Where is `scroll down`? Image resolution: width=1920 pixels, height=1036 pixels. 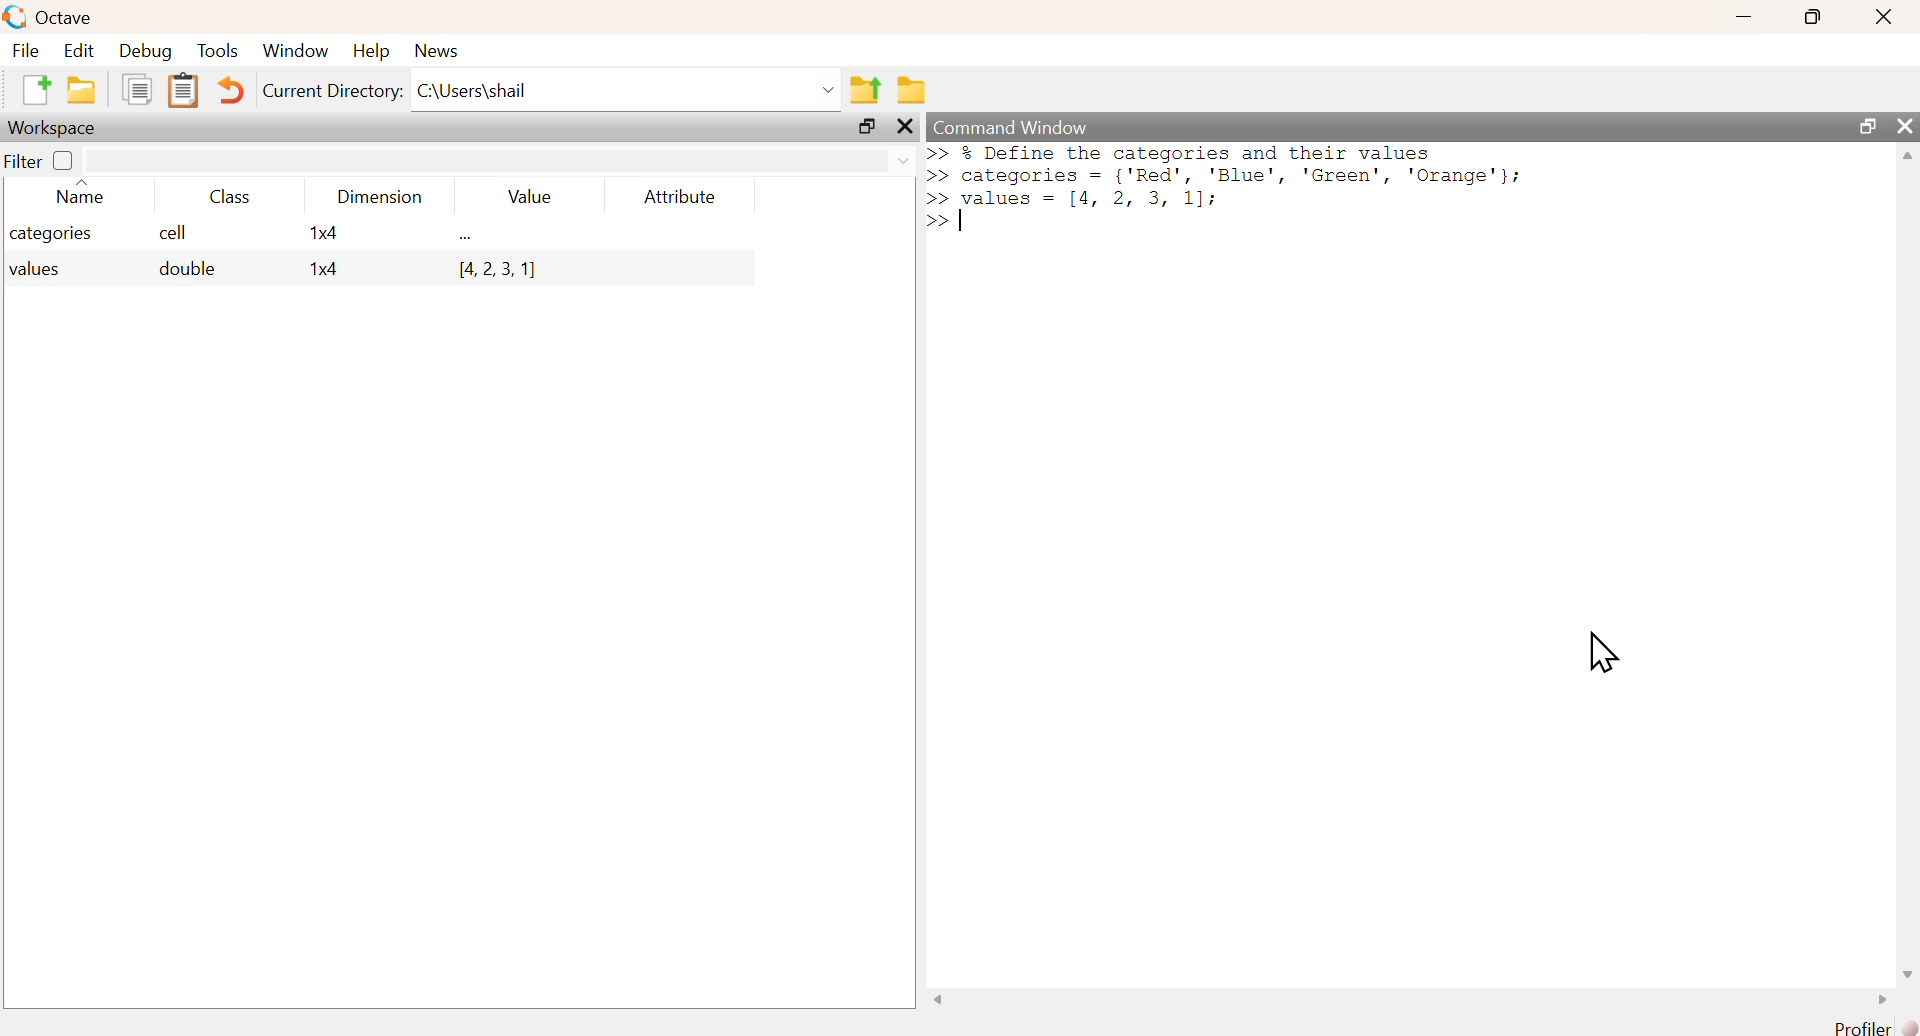
scroll down is located at coordinates (1907, 974).